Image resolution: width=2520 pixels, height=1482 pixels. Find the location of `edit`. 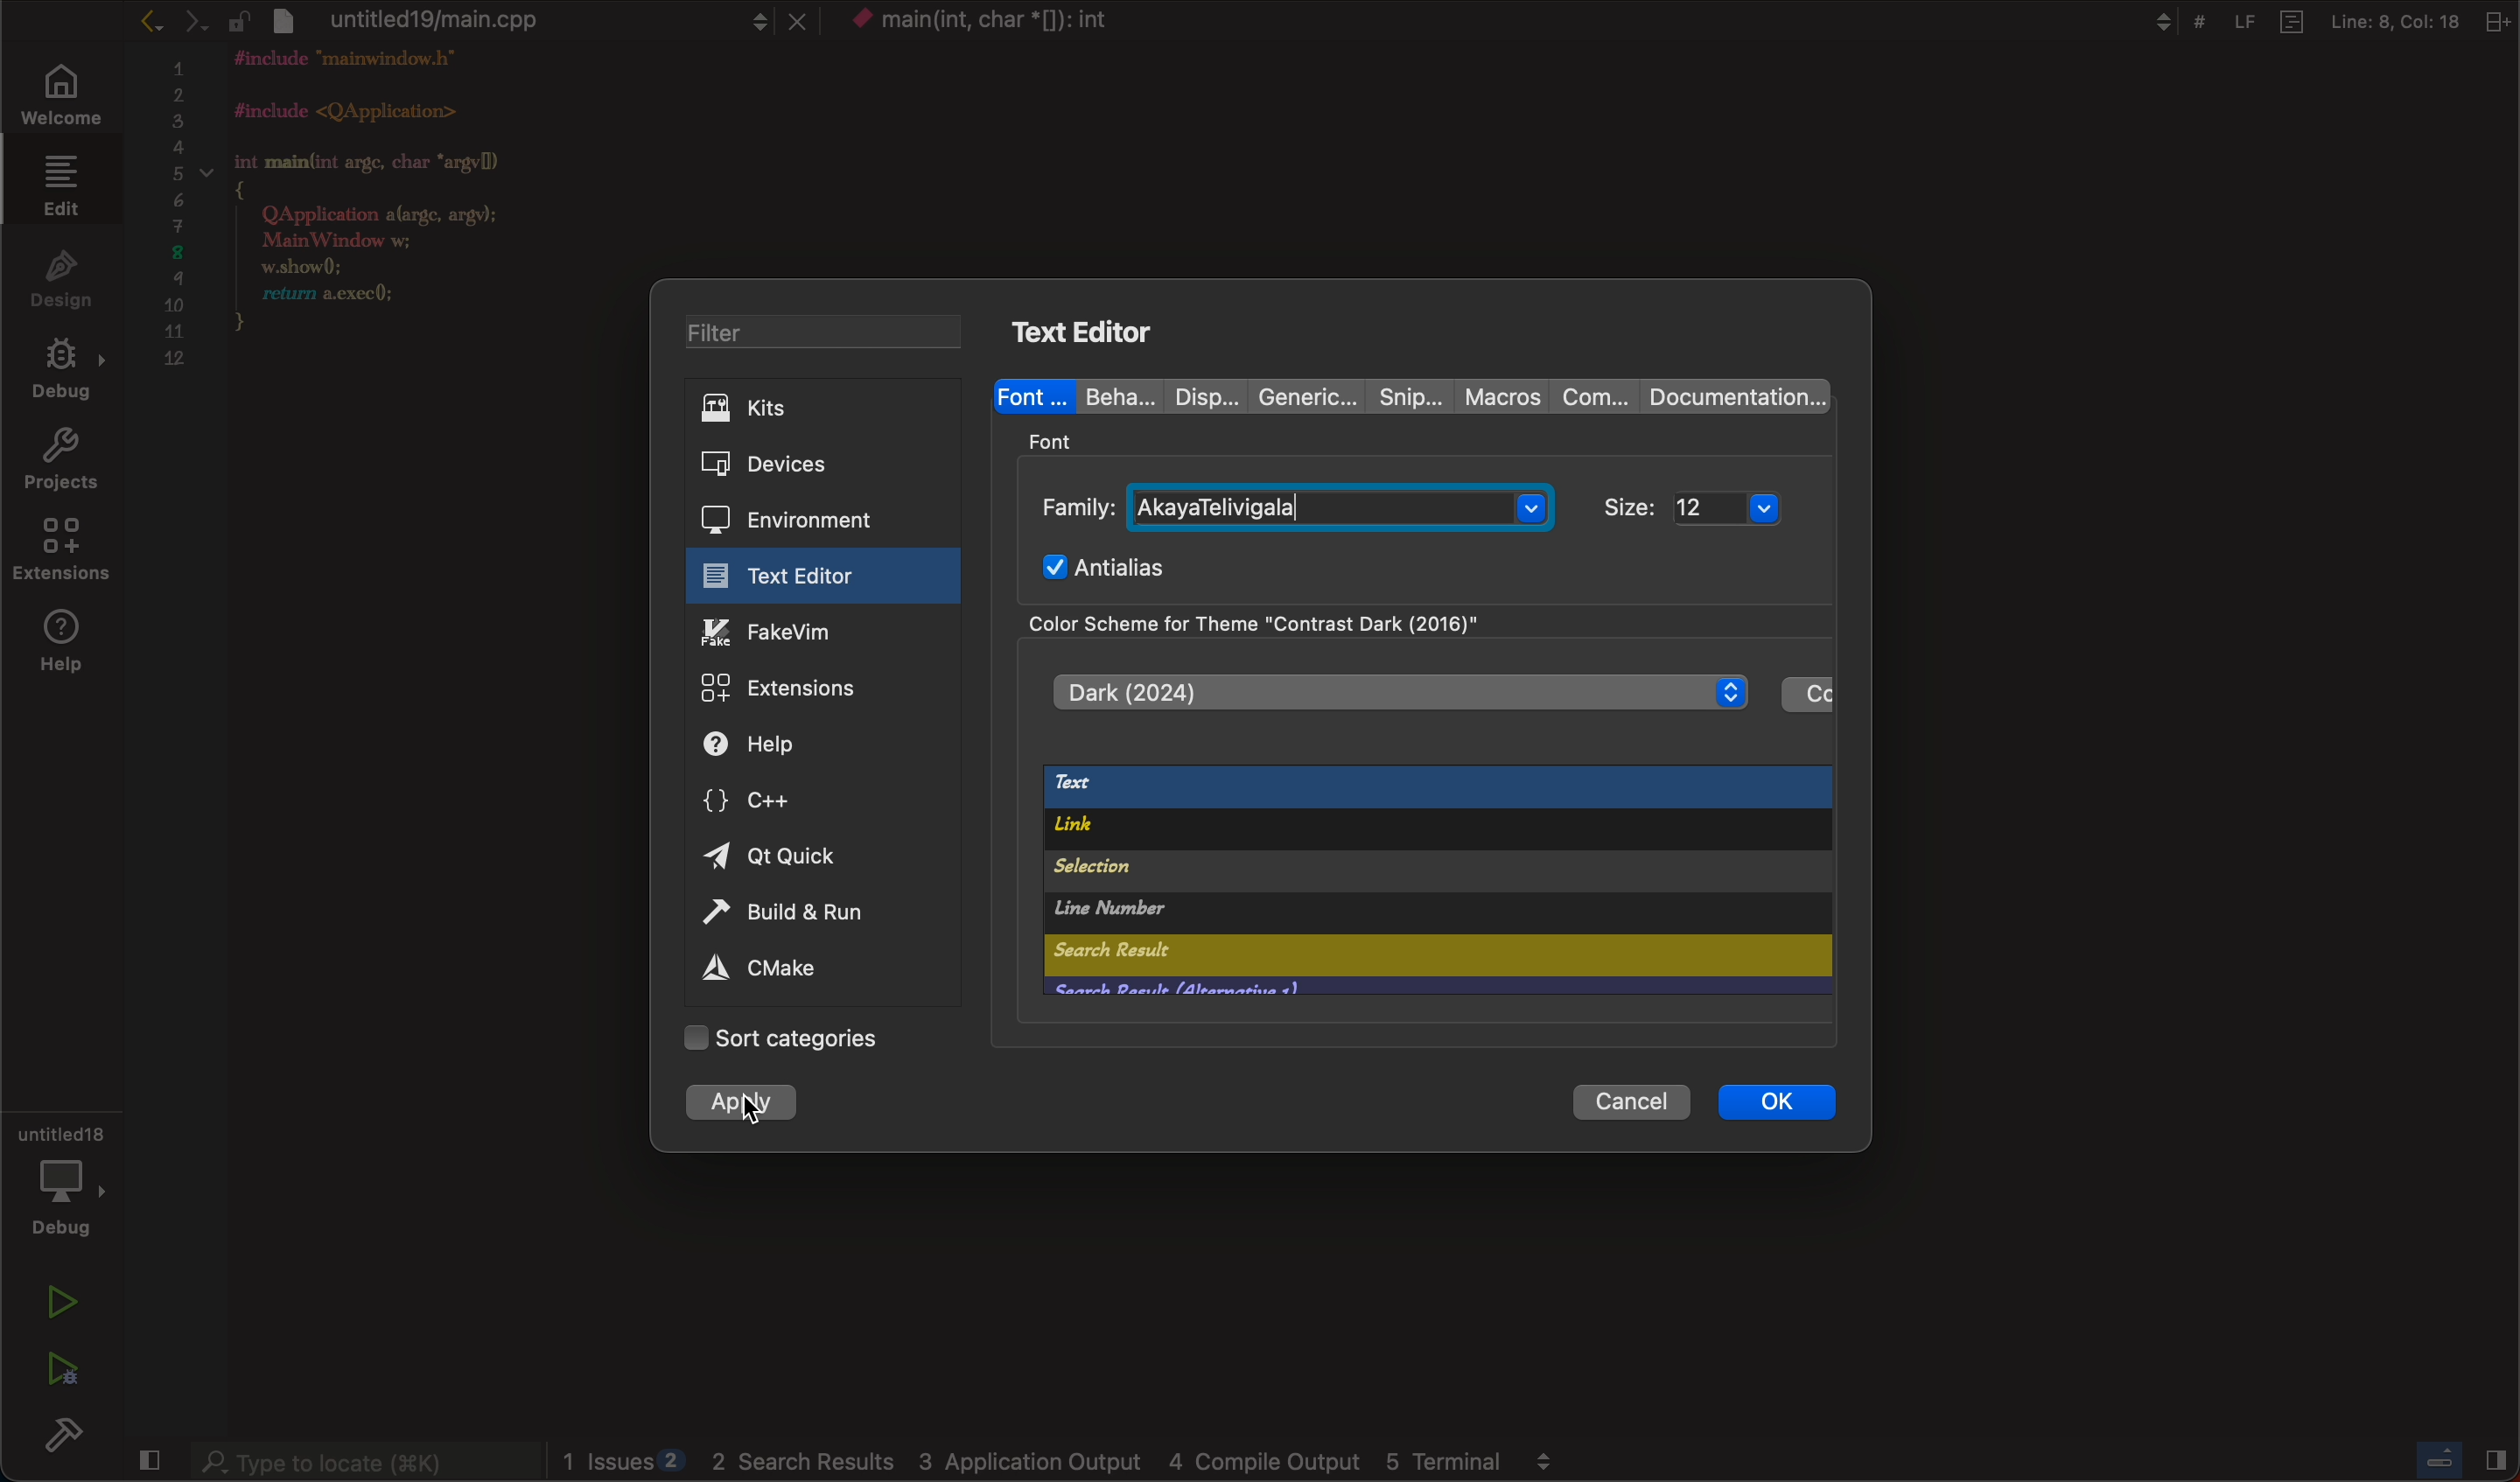

edit is located at coordinates (60, 189).